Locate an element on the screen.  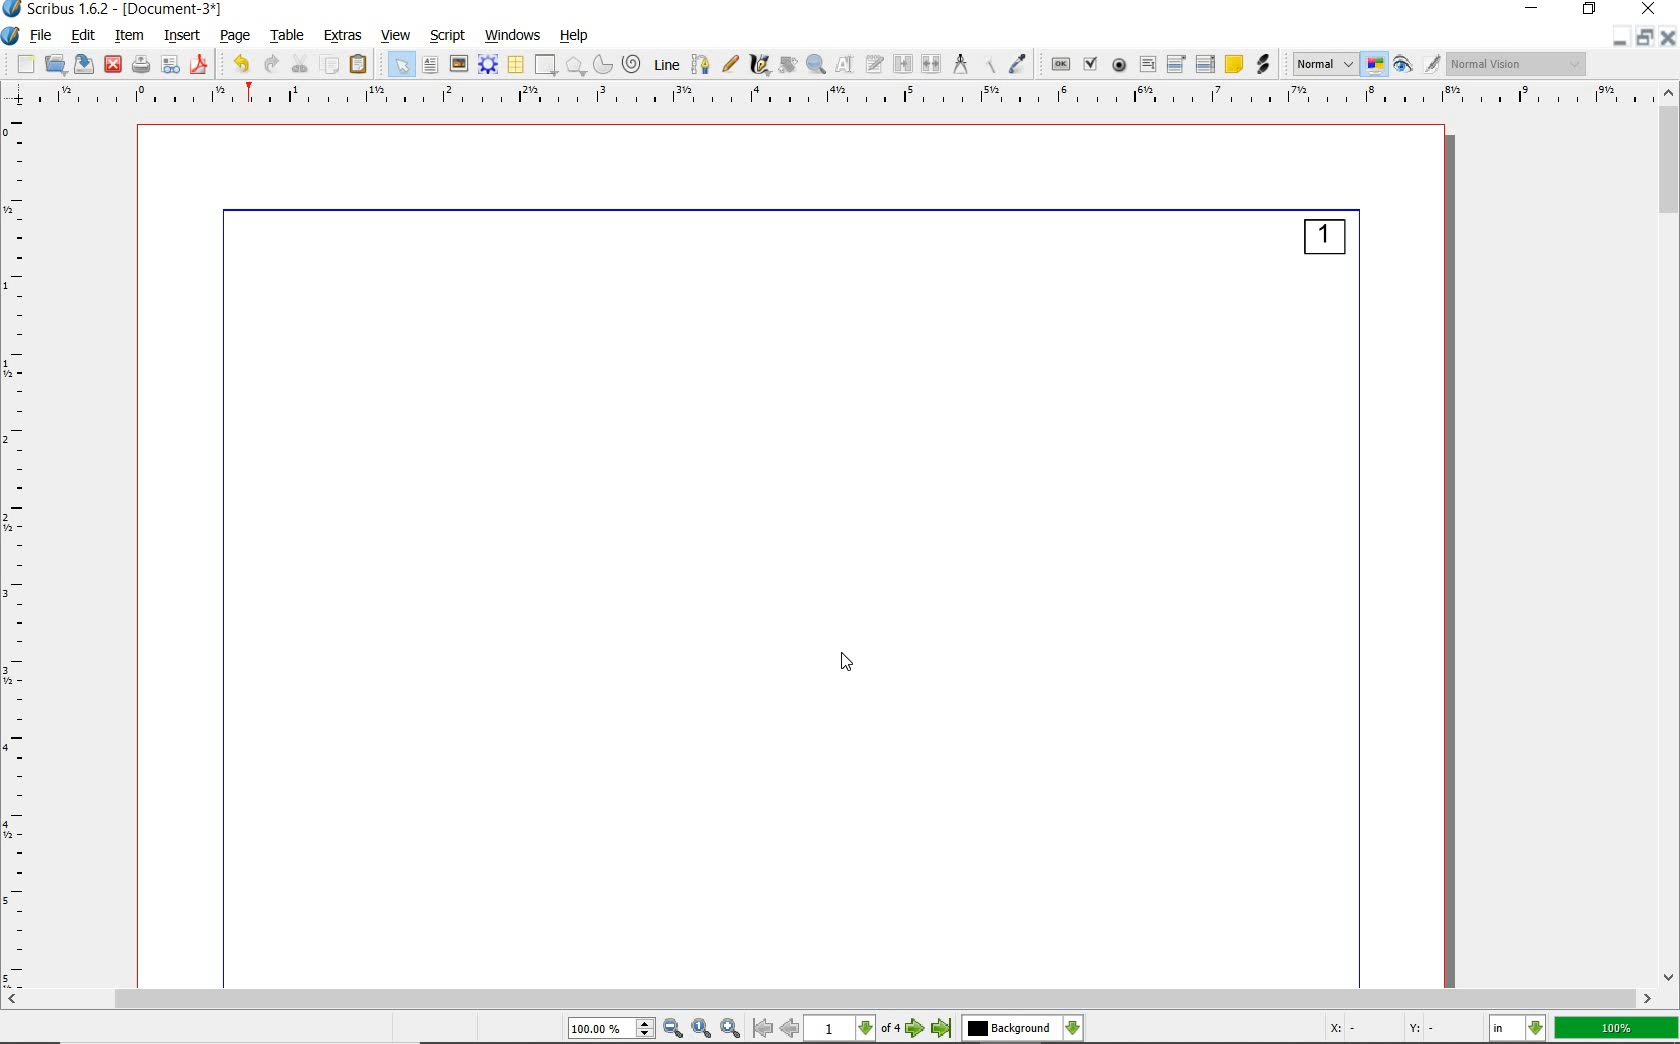
scrollbar is located at coordinates (1670, 535).